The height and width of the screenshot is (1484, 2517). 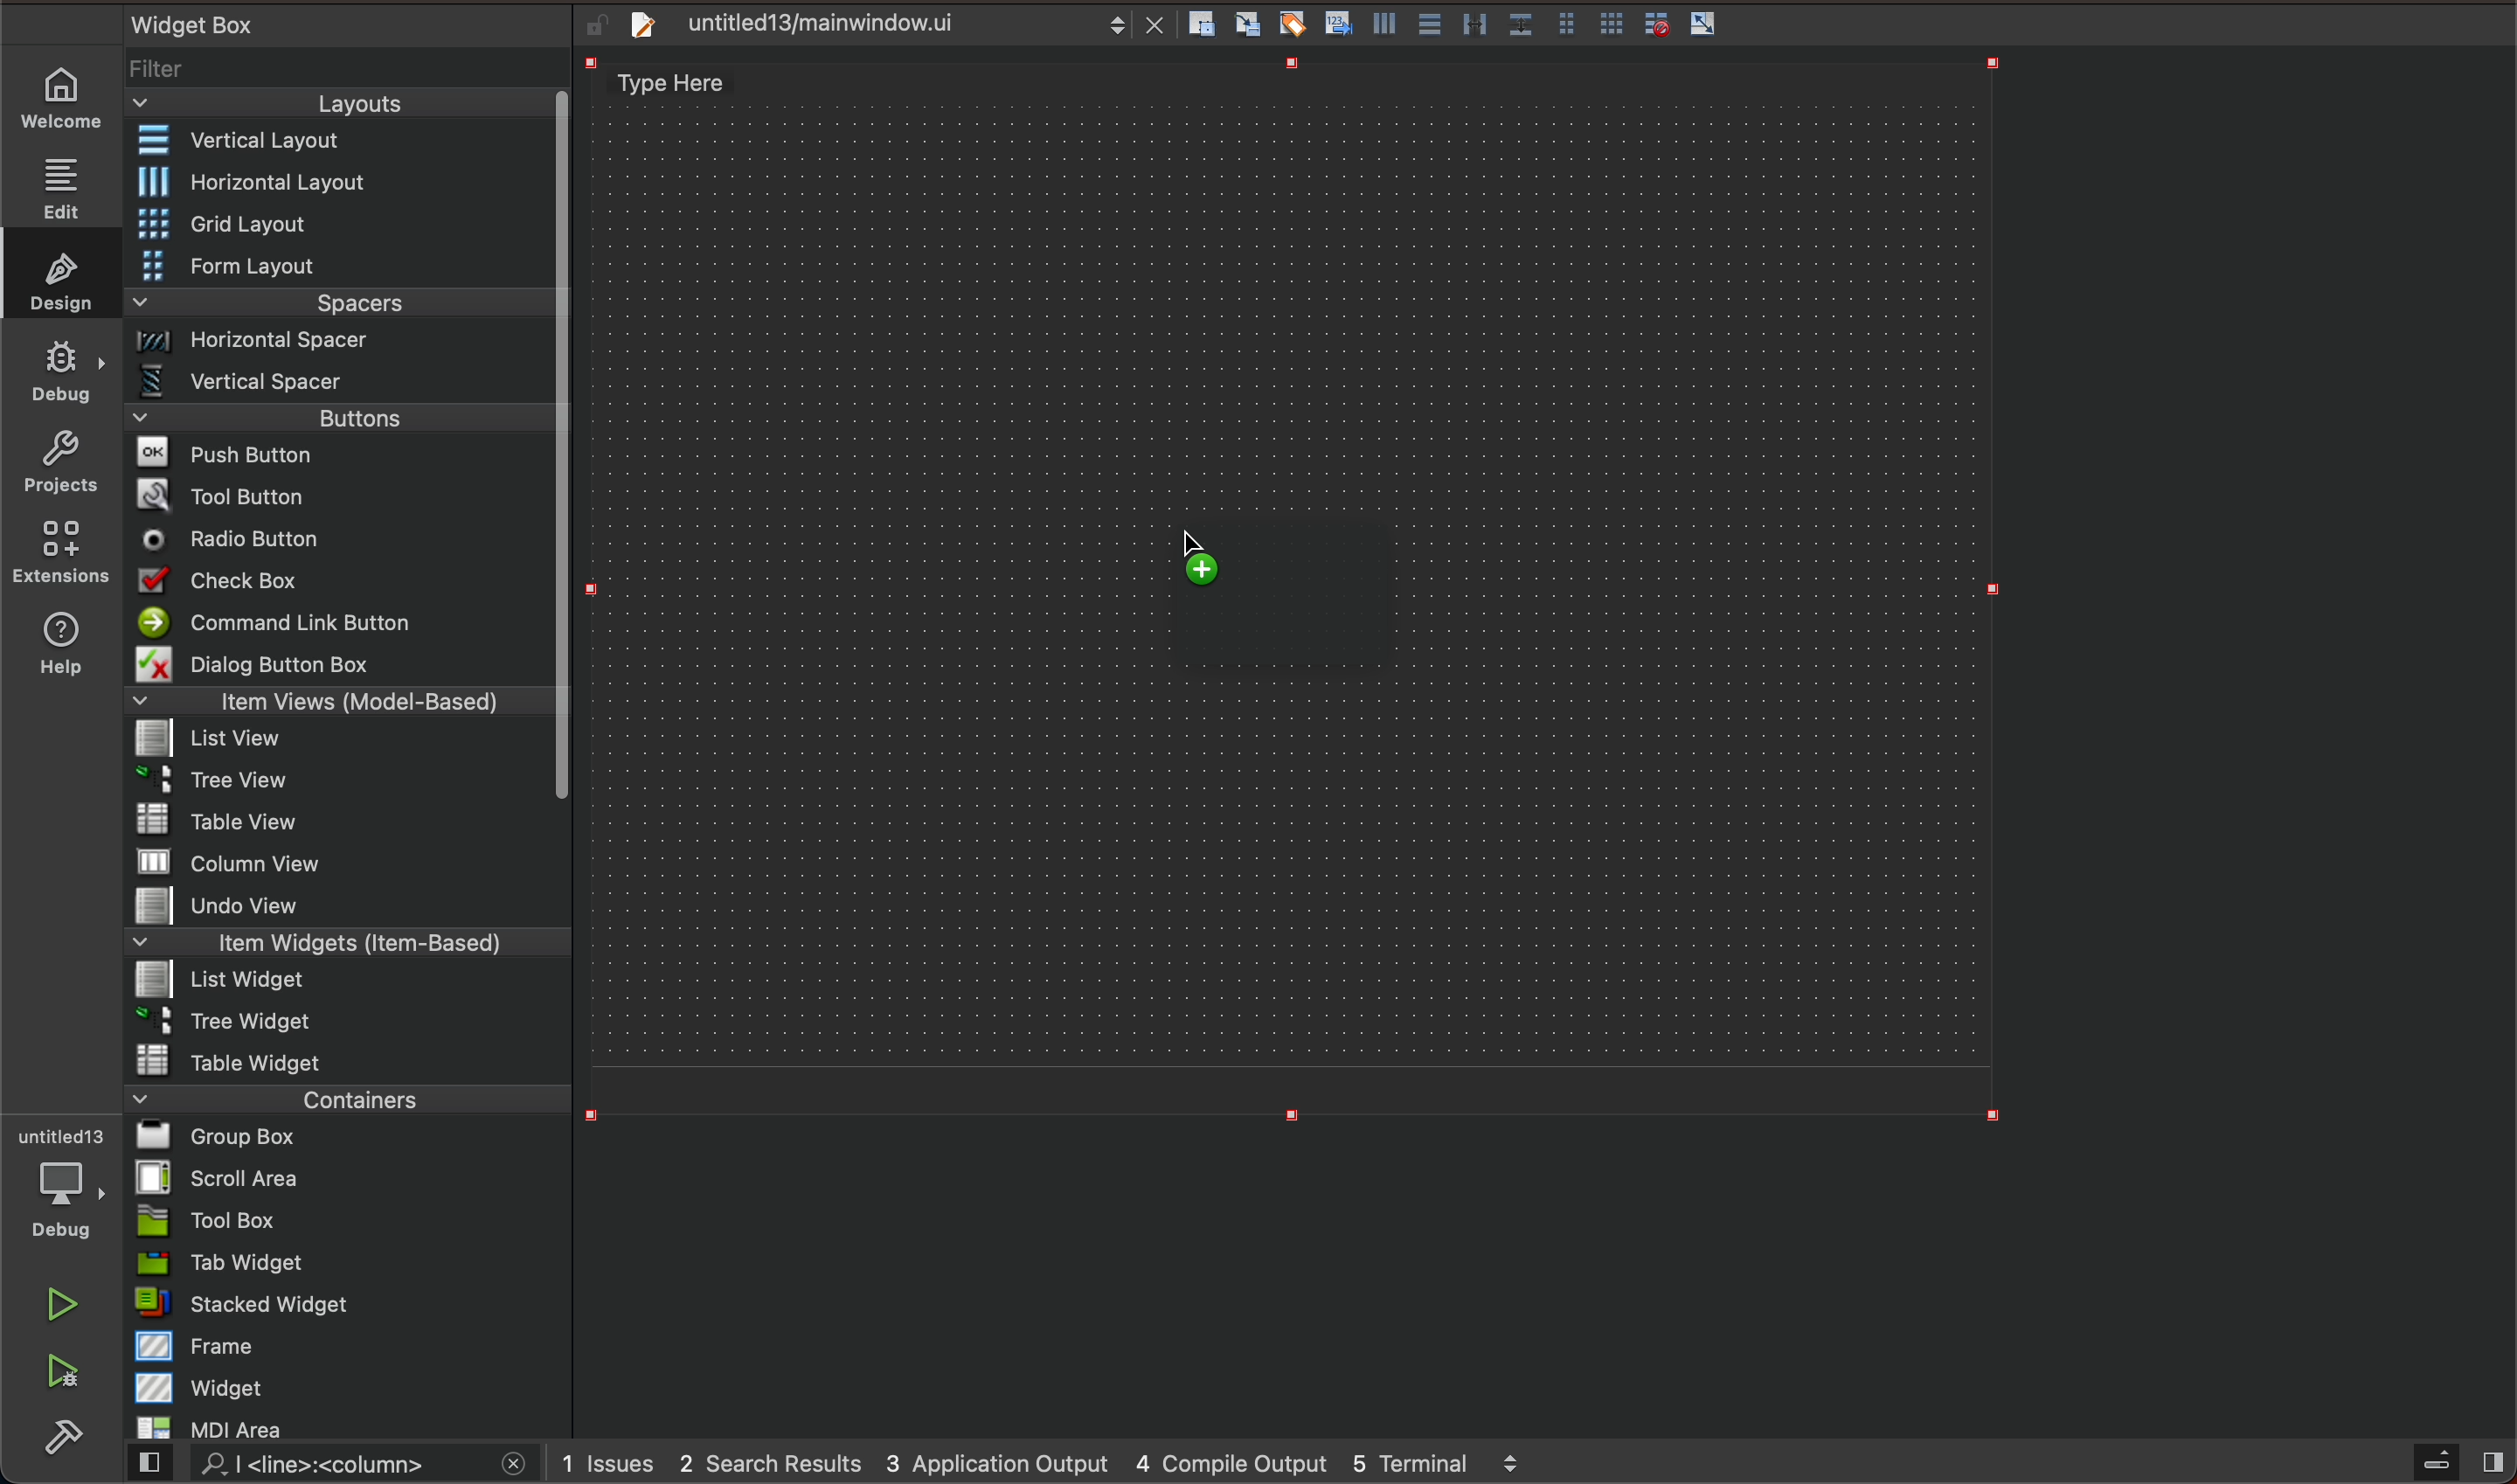 What do you see at coordinates (888, 29) in the screenshot?
I see `file tab` at bounding box center [888, 29].